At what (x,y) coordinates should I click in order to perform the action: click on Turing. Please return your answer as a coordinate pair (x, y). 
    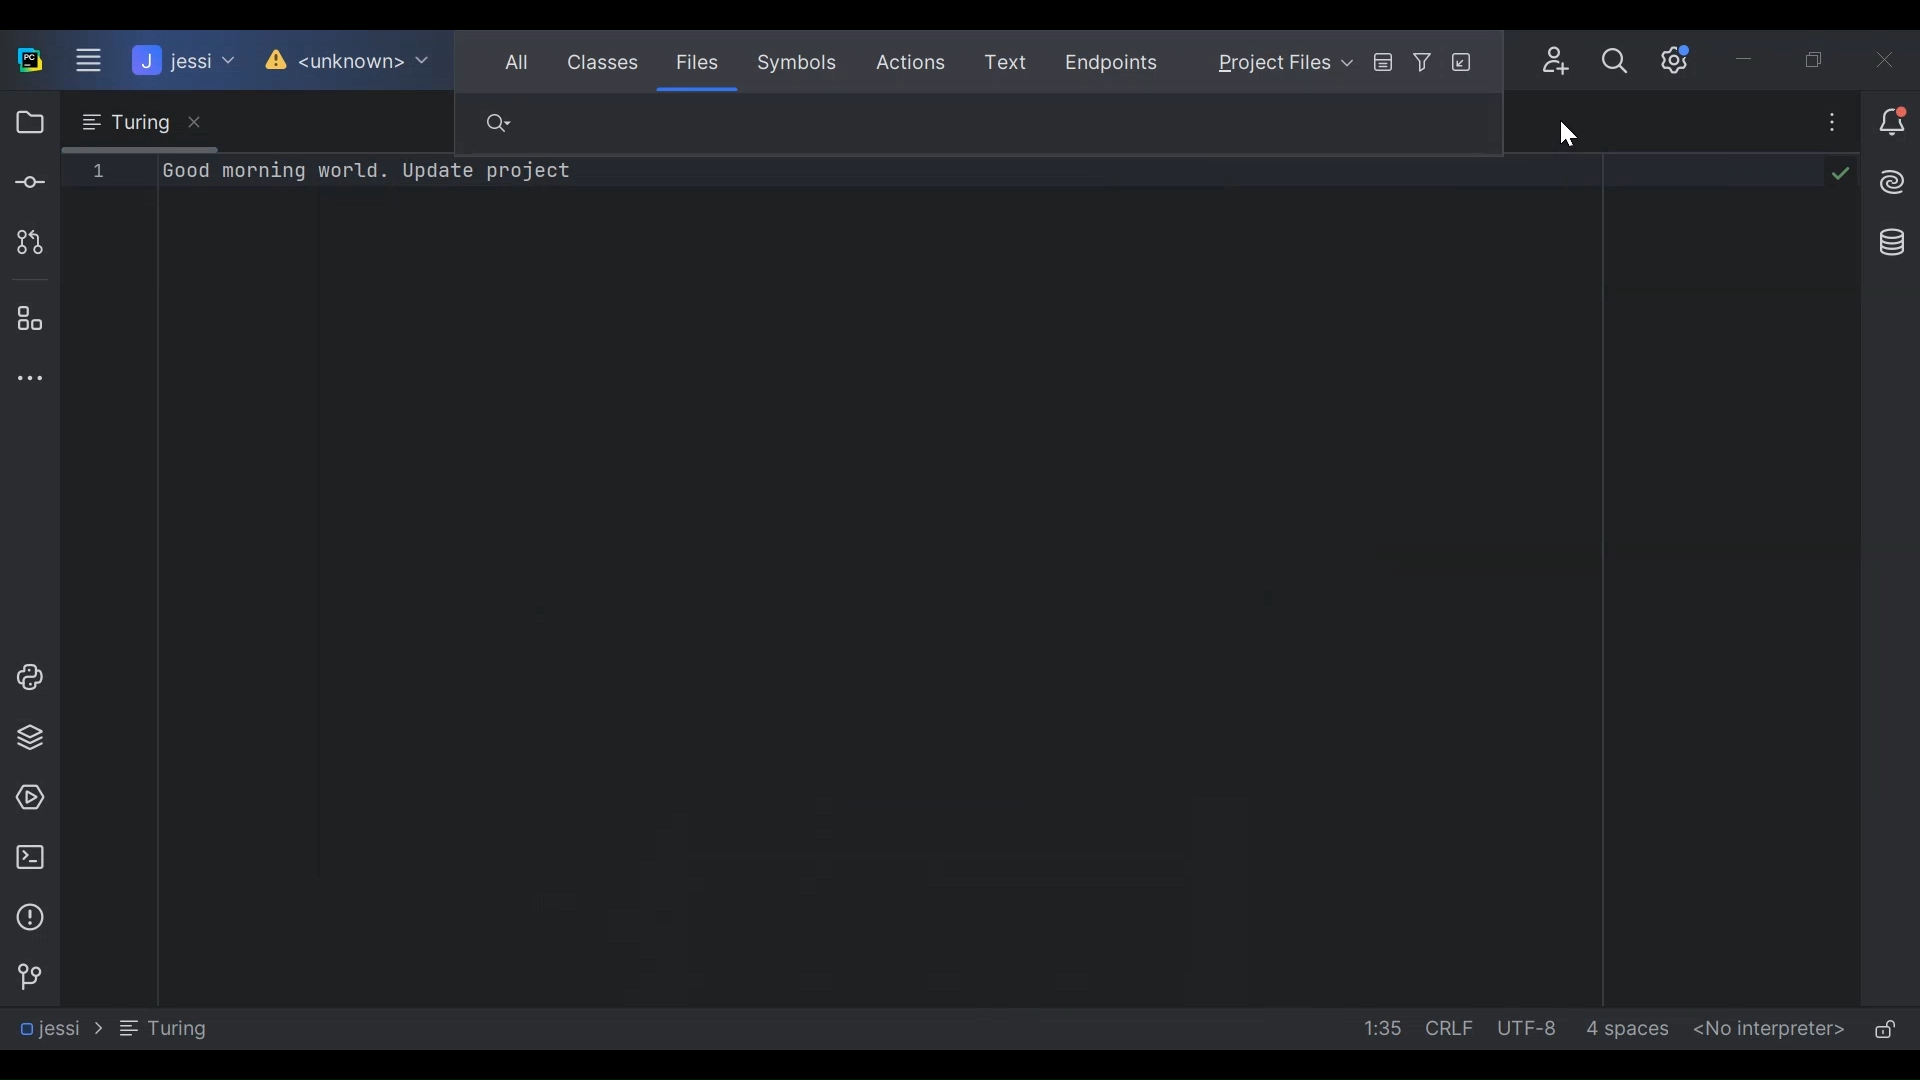
    Looking at the image, I should click on (158, 1027).